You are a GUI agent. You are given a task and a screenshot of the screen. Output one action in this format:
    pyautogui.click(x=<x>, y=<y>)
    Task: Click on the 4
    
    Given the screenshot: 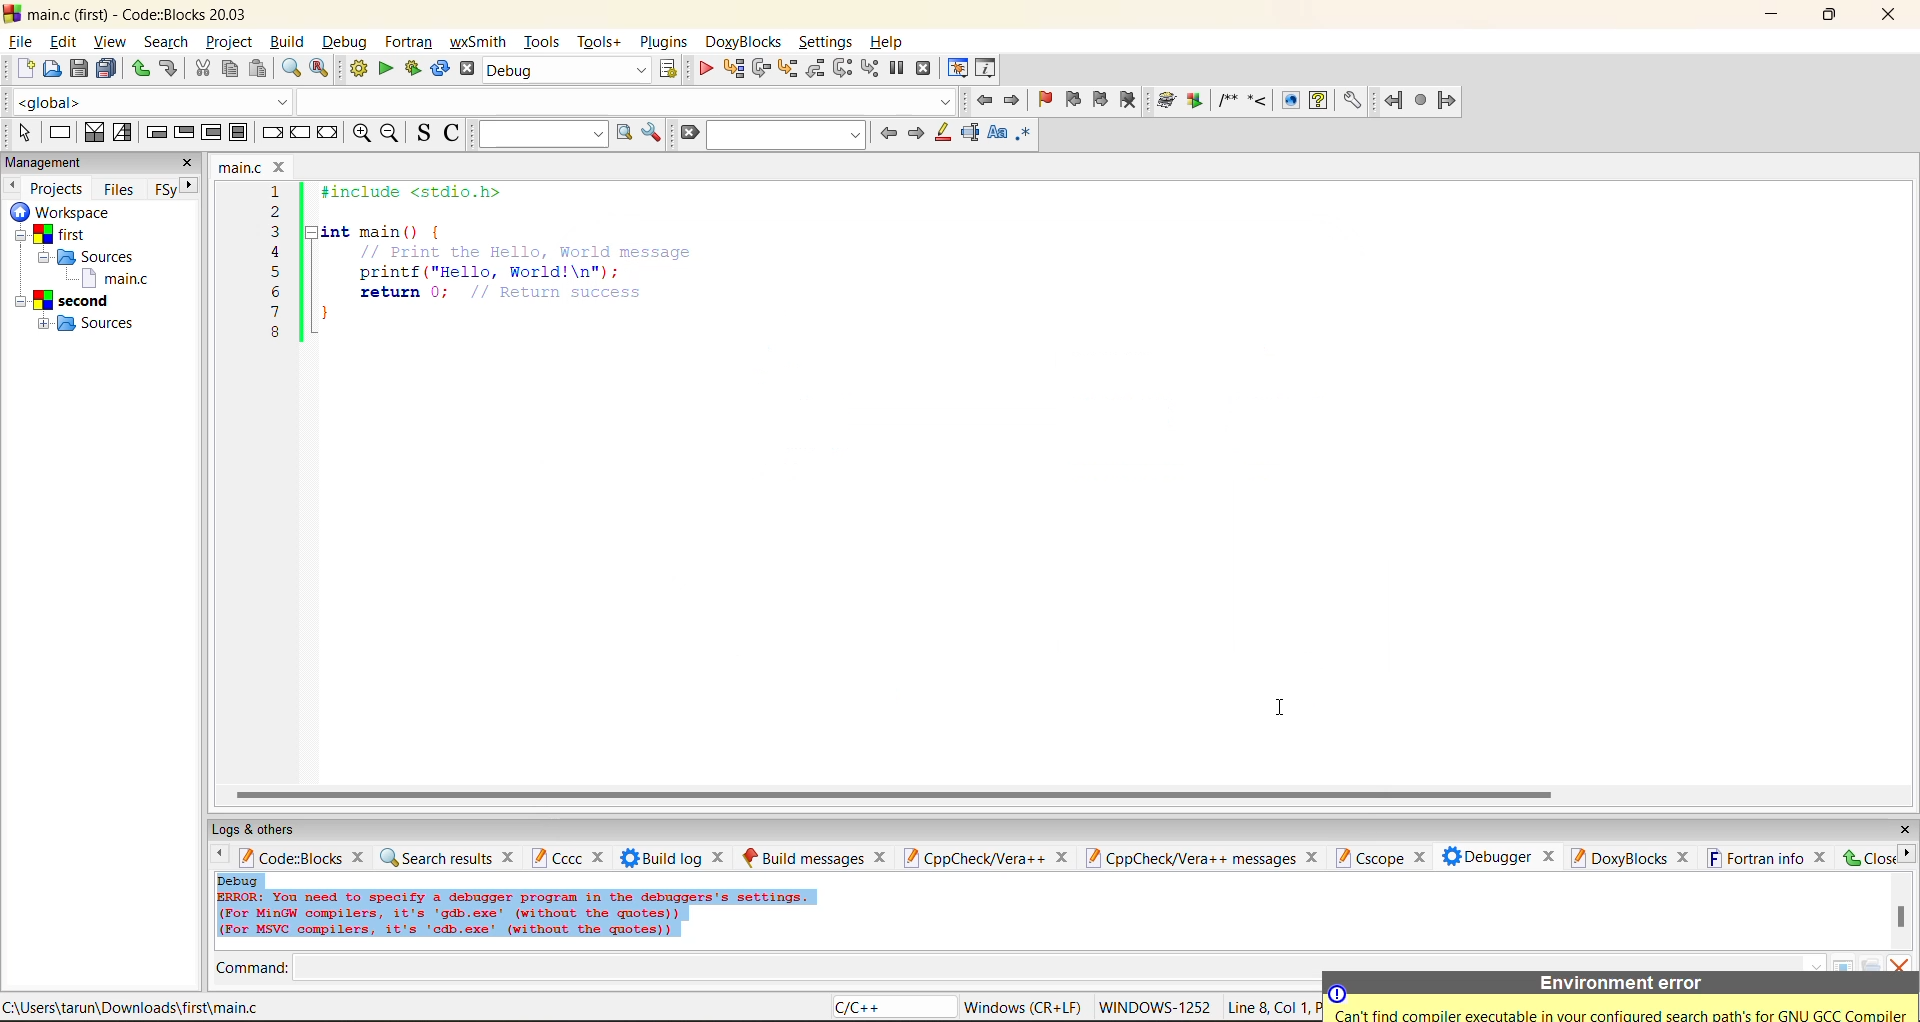 What is the action you would take?
    pyautogui.click(x=276, y=252)
    